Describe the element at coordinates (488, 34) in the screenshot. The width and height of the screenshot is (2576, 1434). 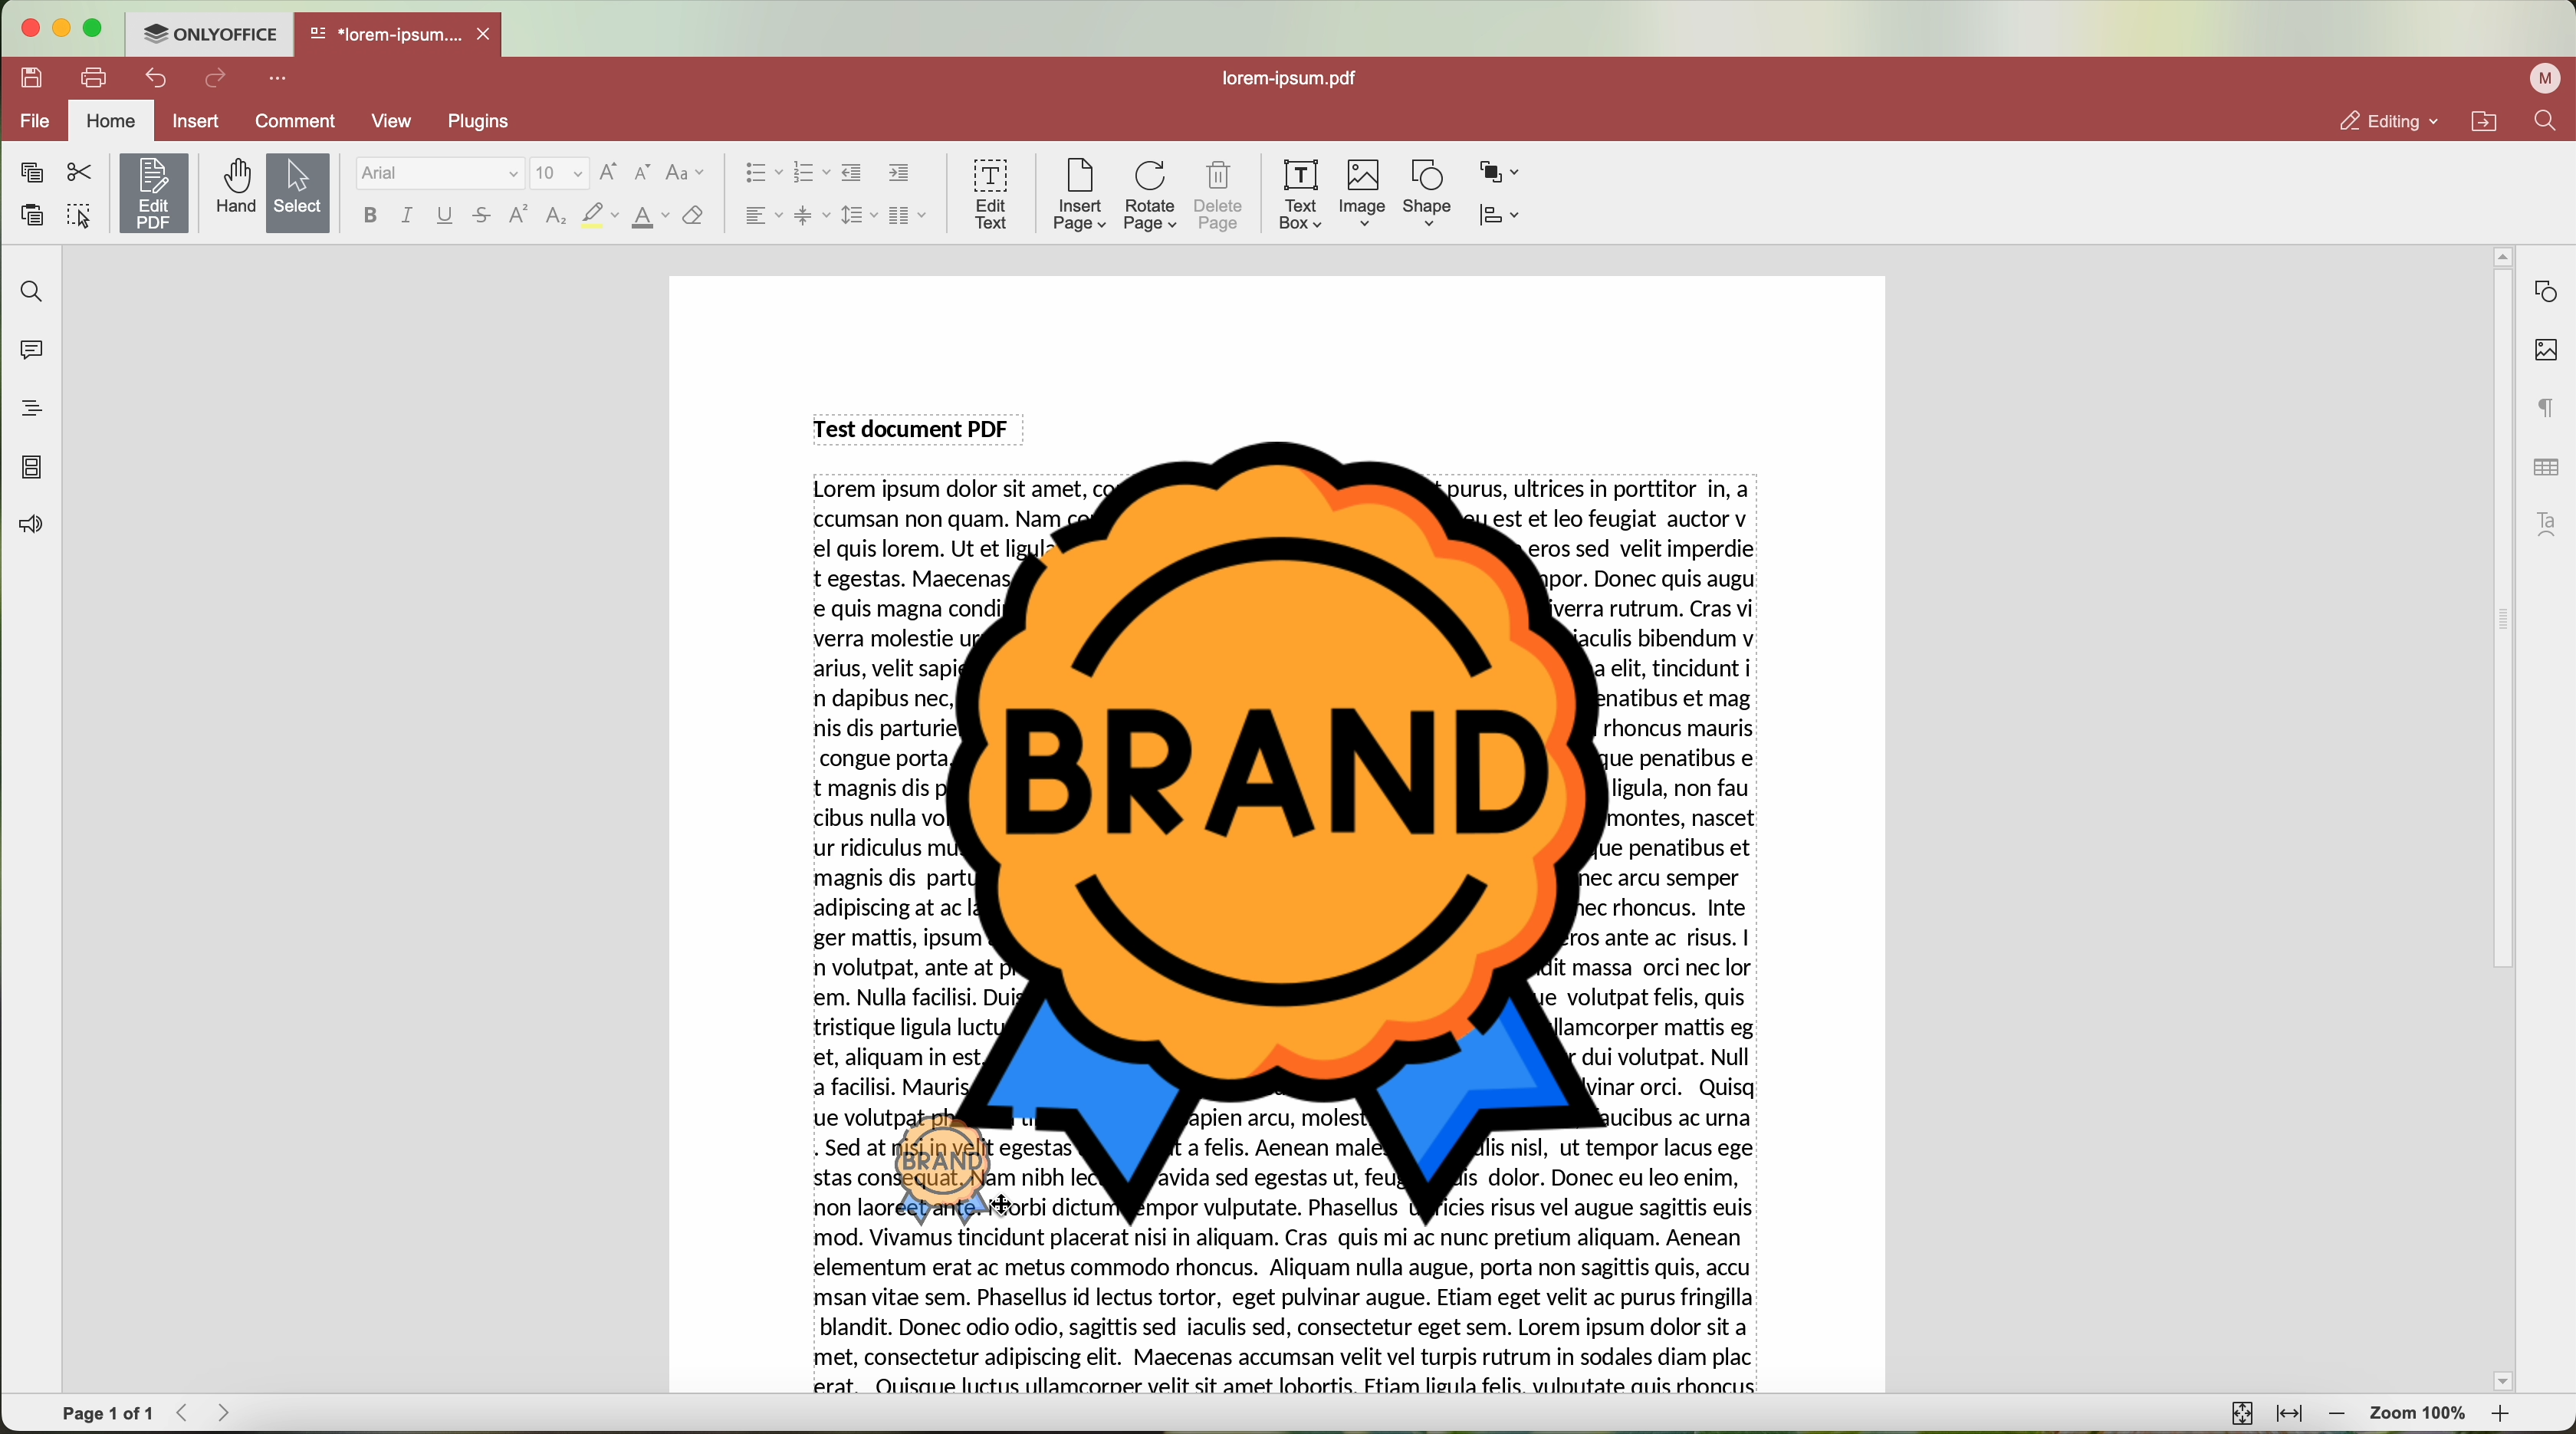
I see `close` at that location.